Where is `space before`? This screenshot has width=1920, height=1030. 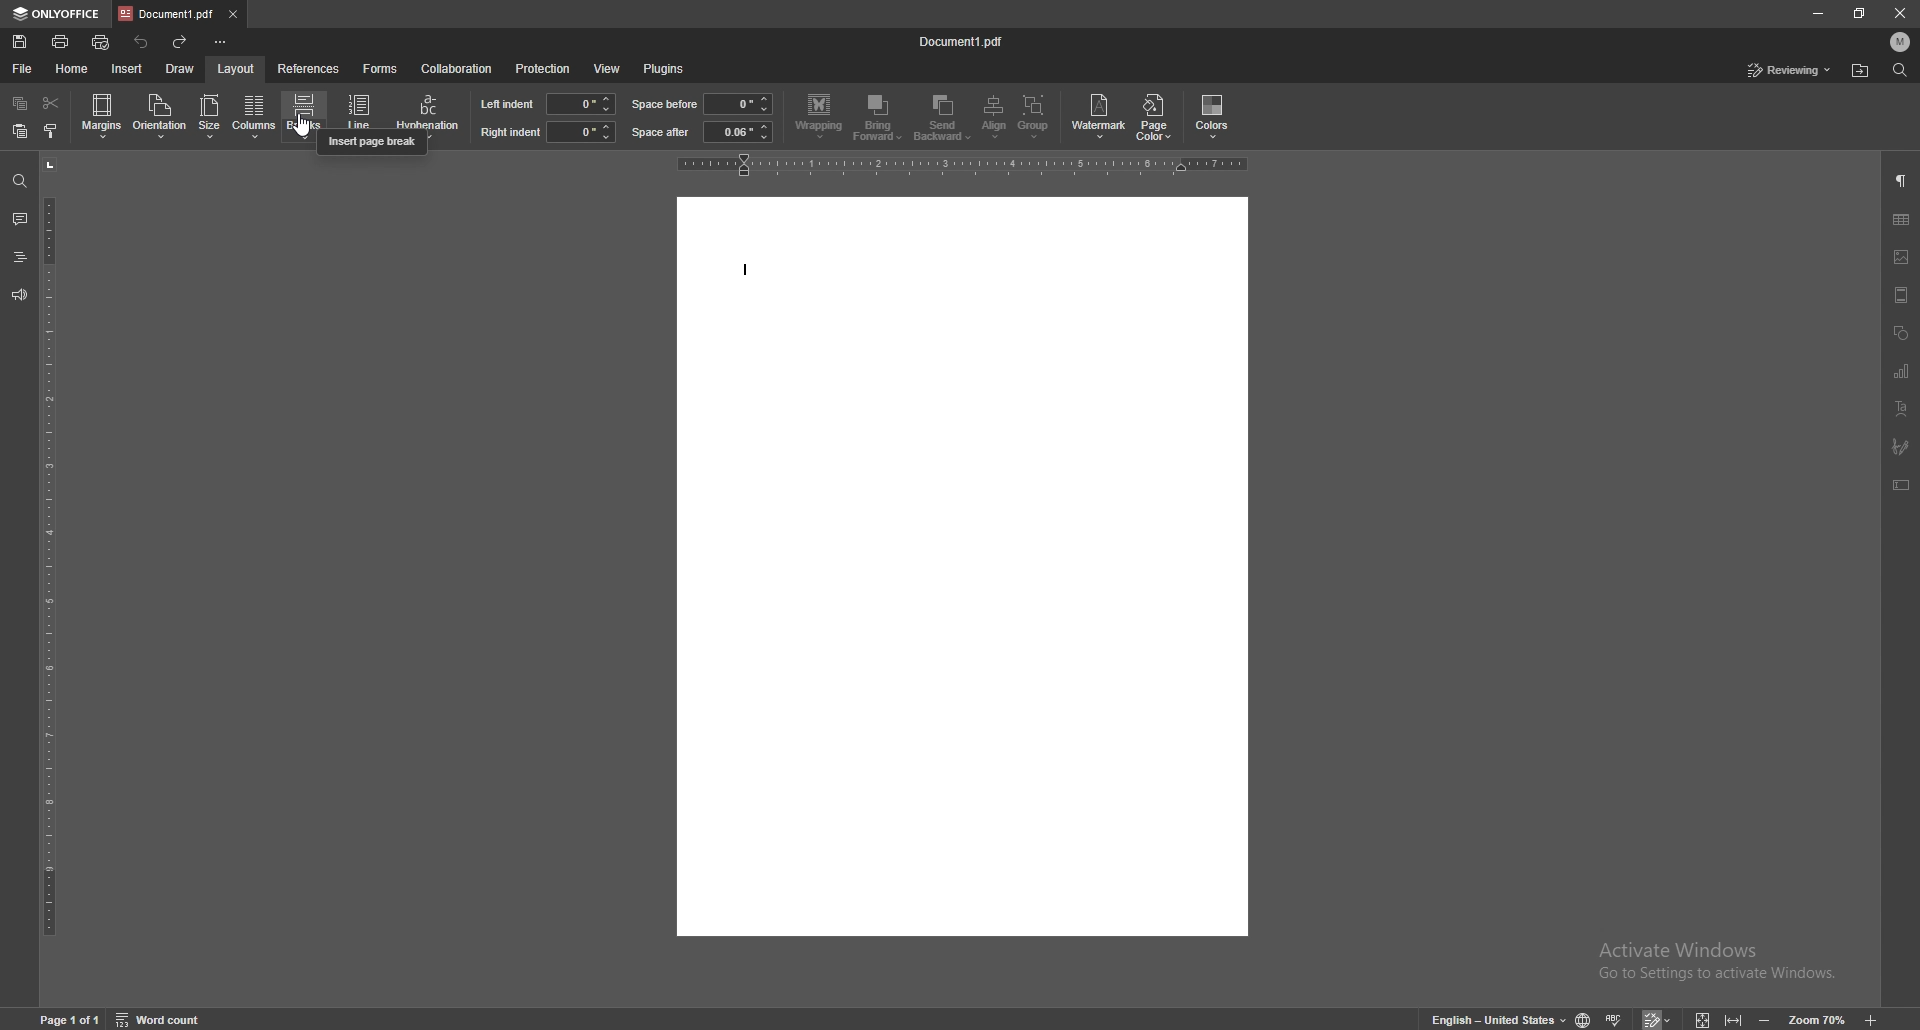 space before is located at coordinates (737, 104).